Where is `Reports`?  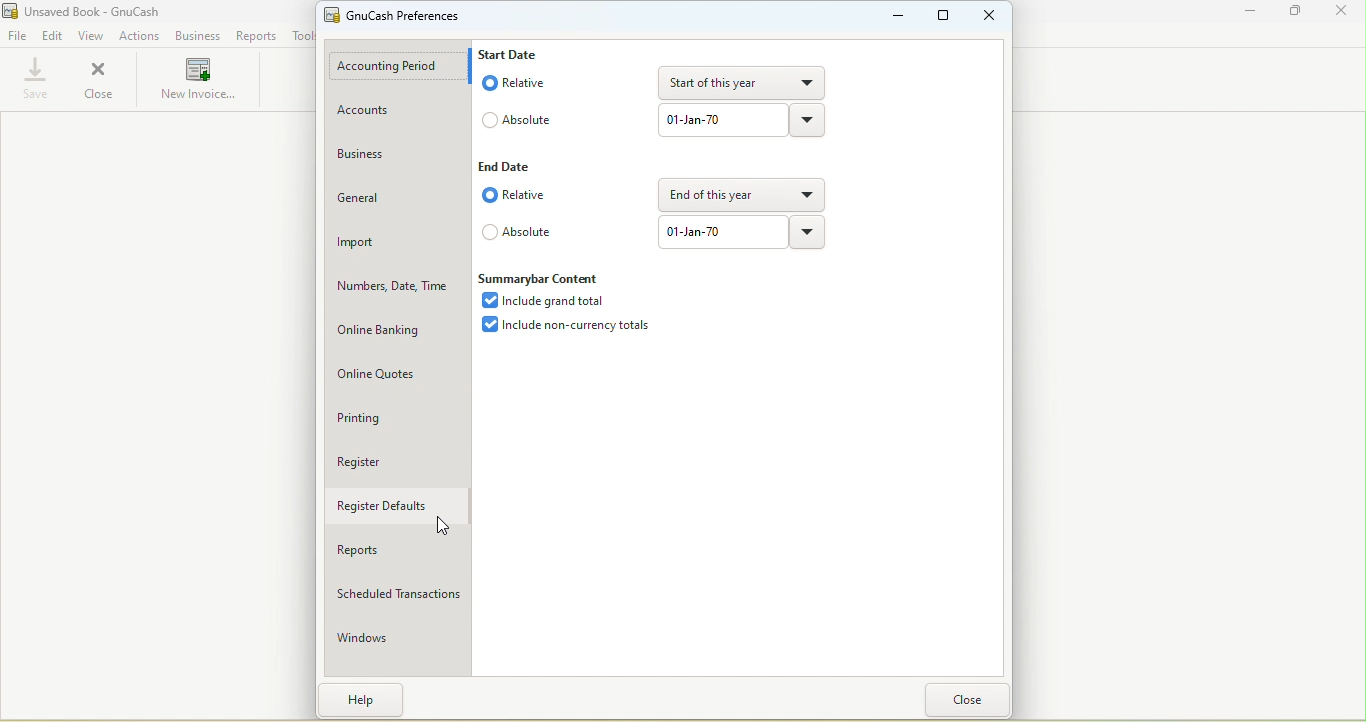
Reports is located at coordinates (395, 551).